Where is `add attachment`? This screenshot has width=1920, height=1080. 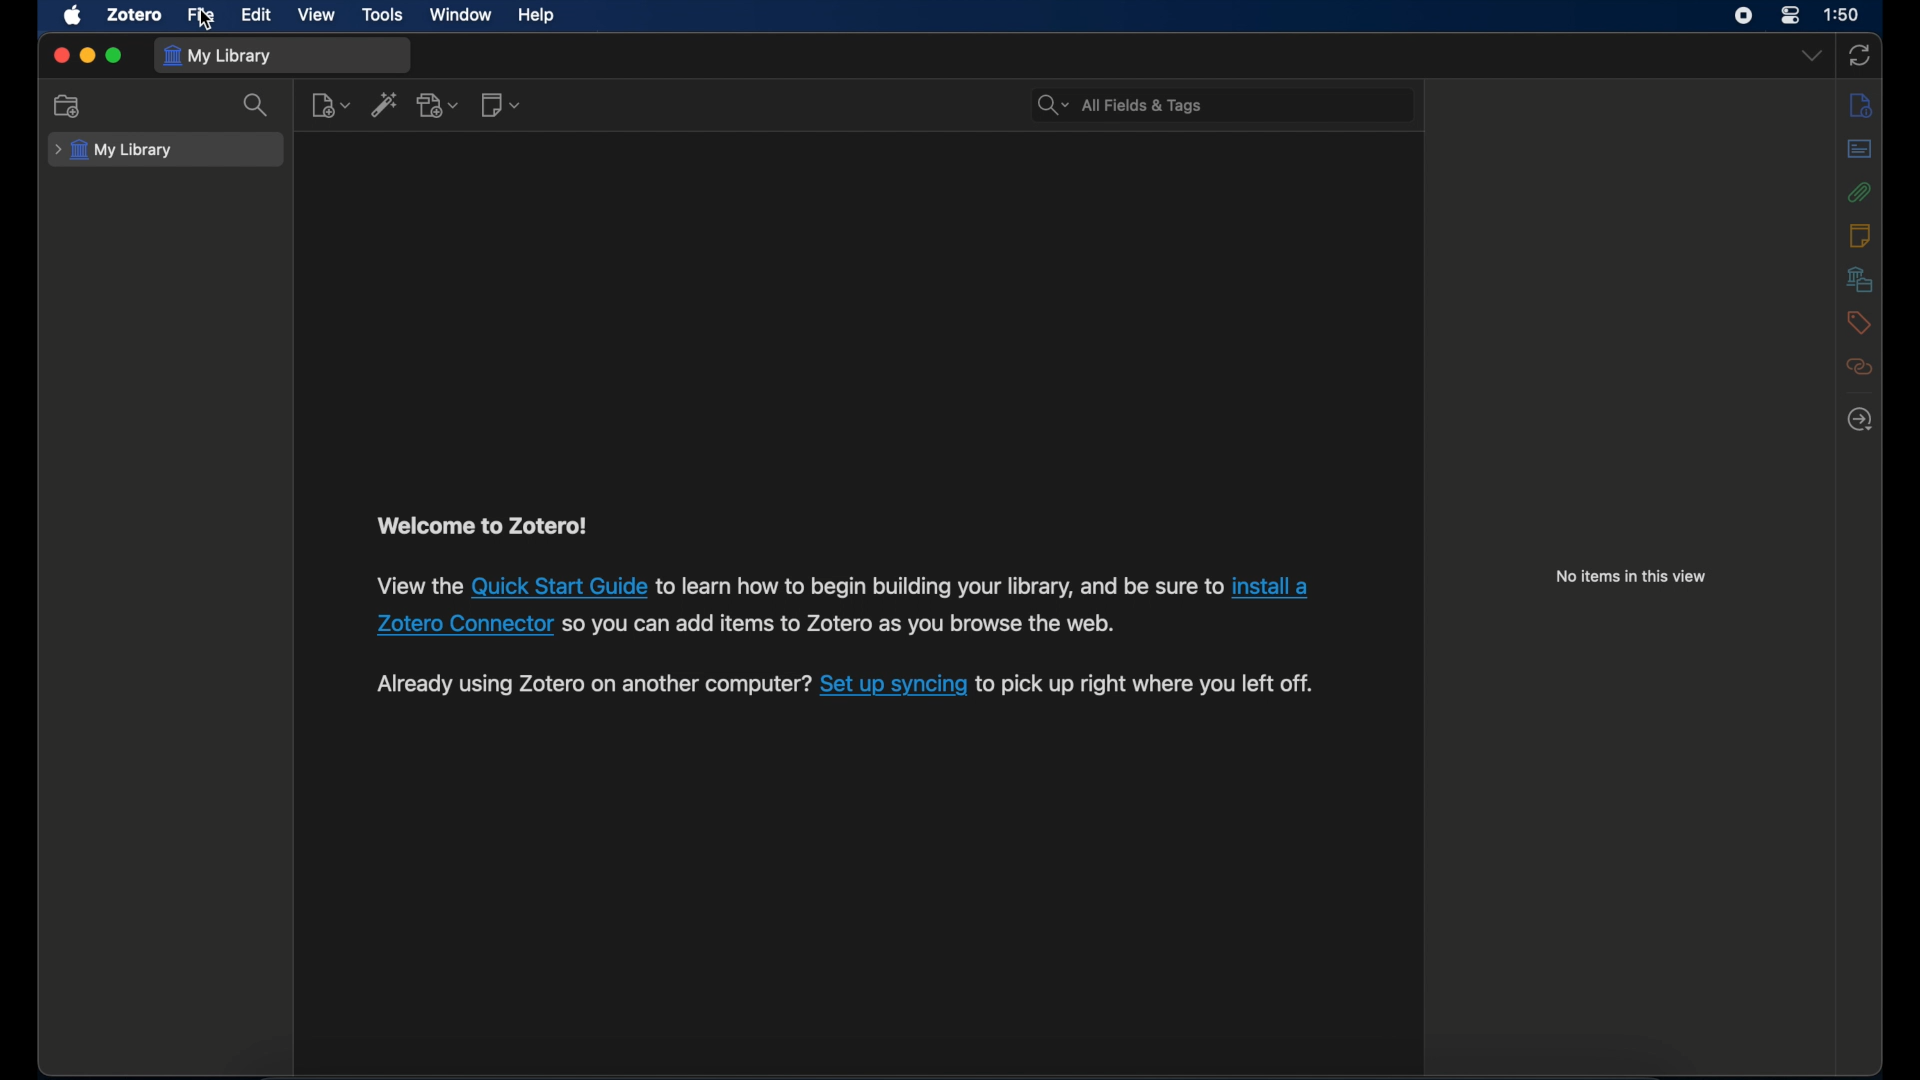 add attachment is located at coordinates (438, 105).